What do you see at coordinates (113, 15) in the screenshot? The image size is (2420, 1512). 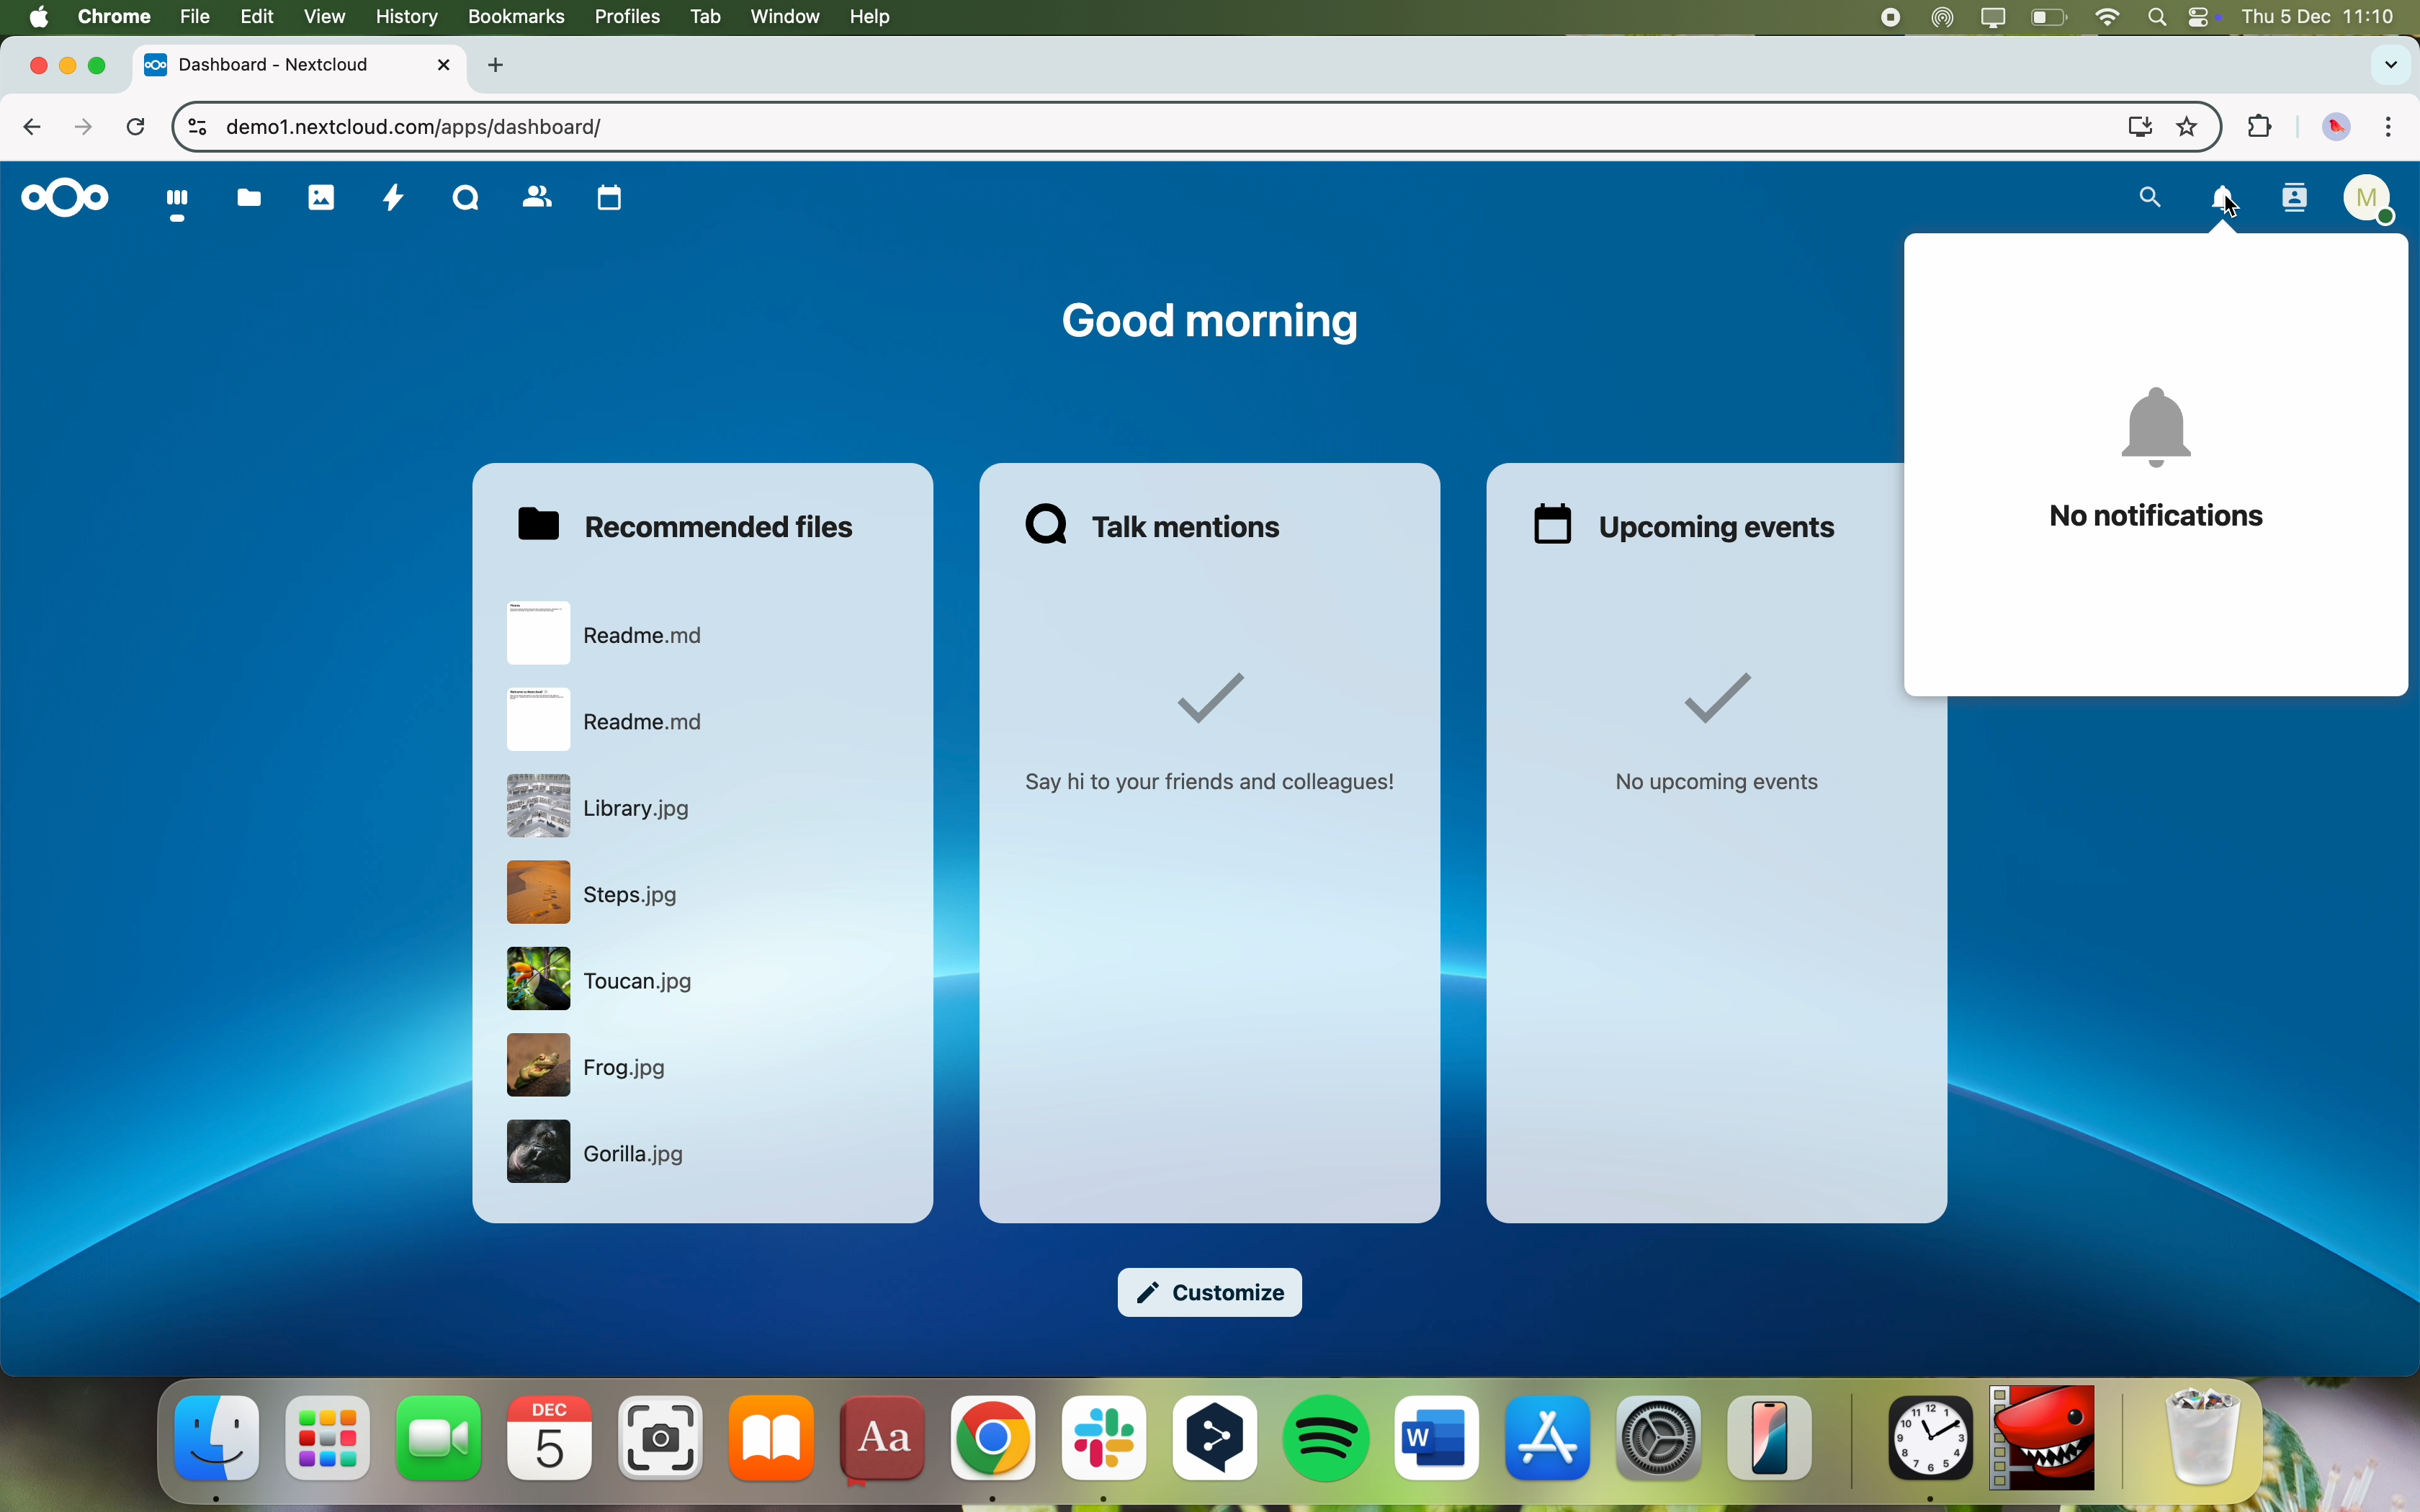 I see `Chrome` at bounding box center [113, 15].